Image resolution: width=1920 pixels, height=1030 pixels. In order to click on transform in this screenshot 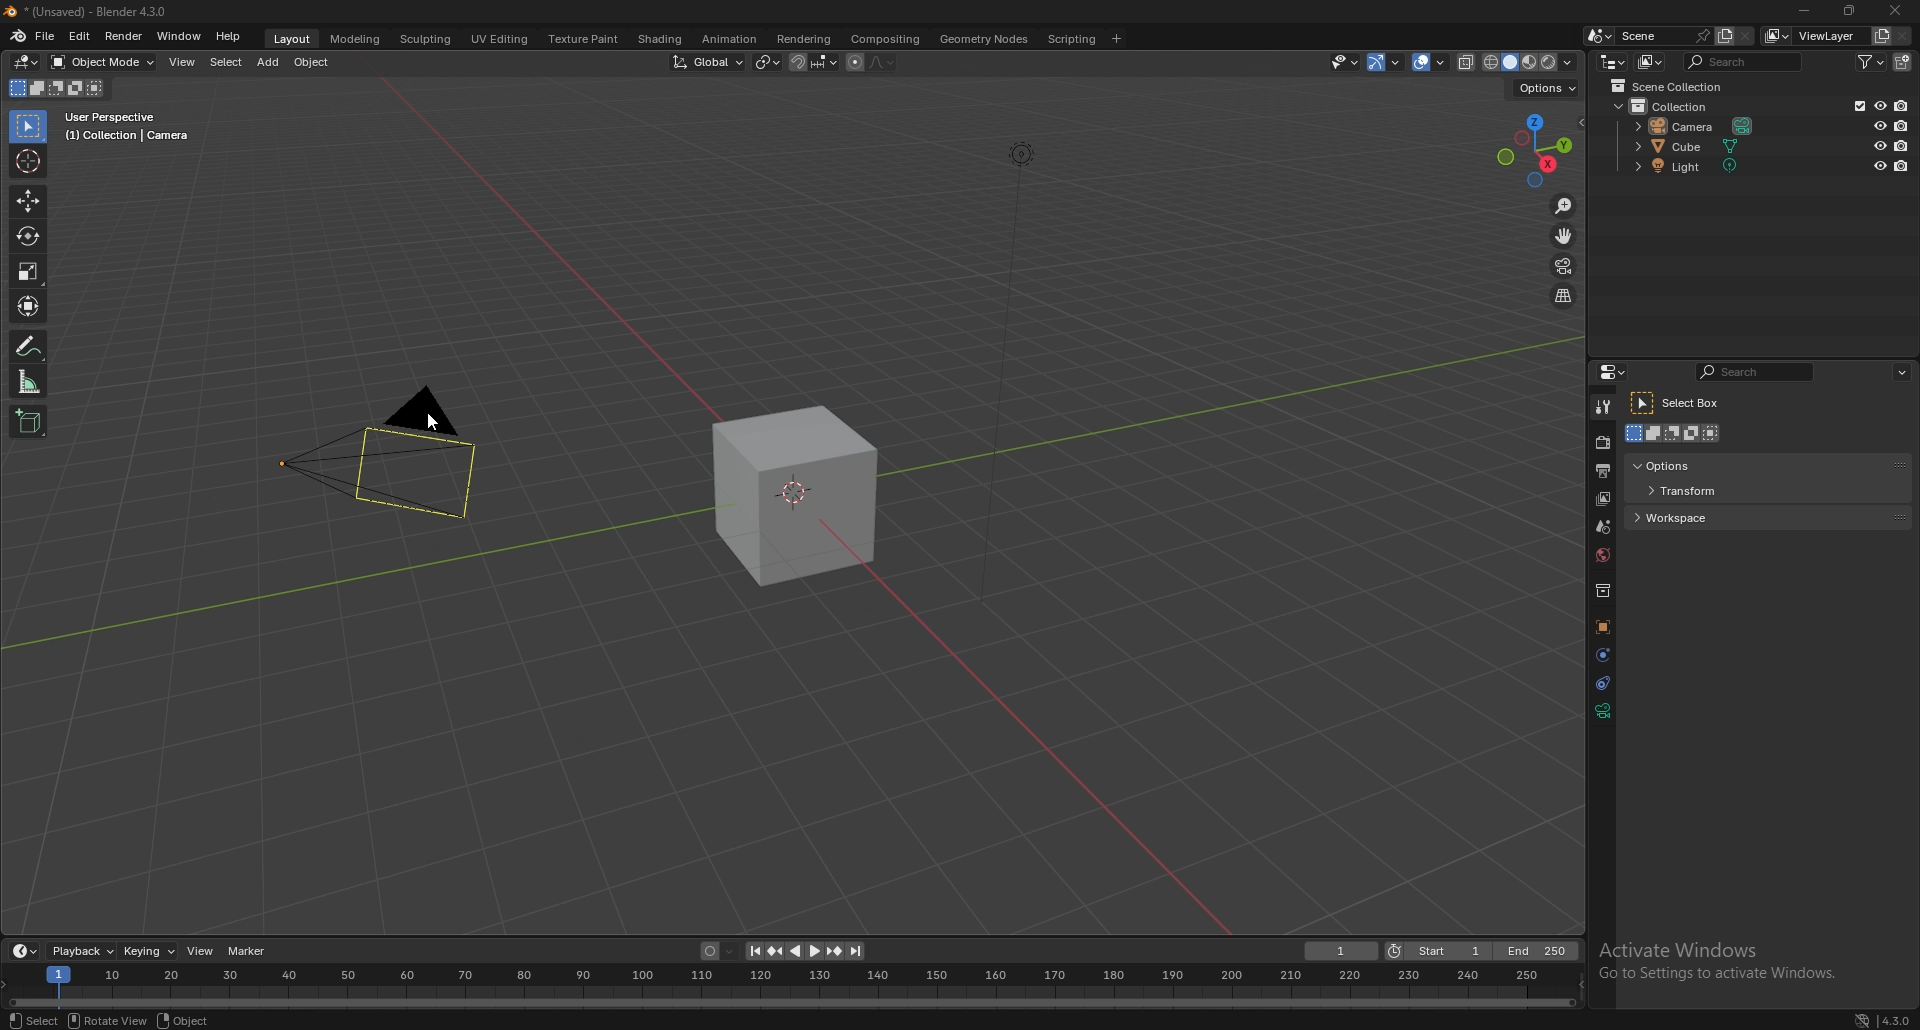, I will do `click(27, 304)`.